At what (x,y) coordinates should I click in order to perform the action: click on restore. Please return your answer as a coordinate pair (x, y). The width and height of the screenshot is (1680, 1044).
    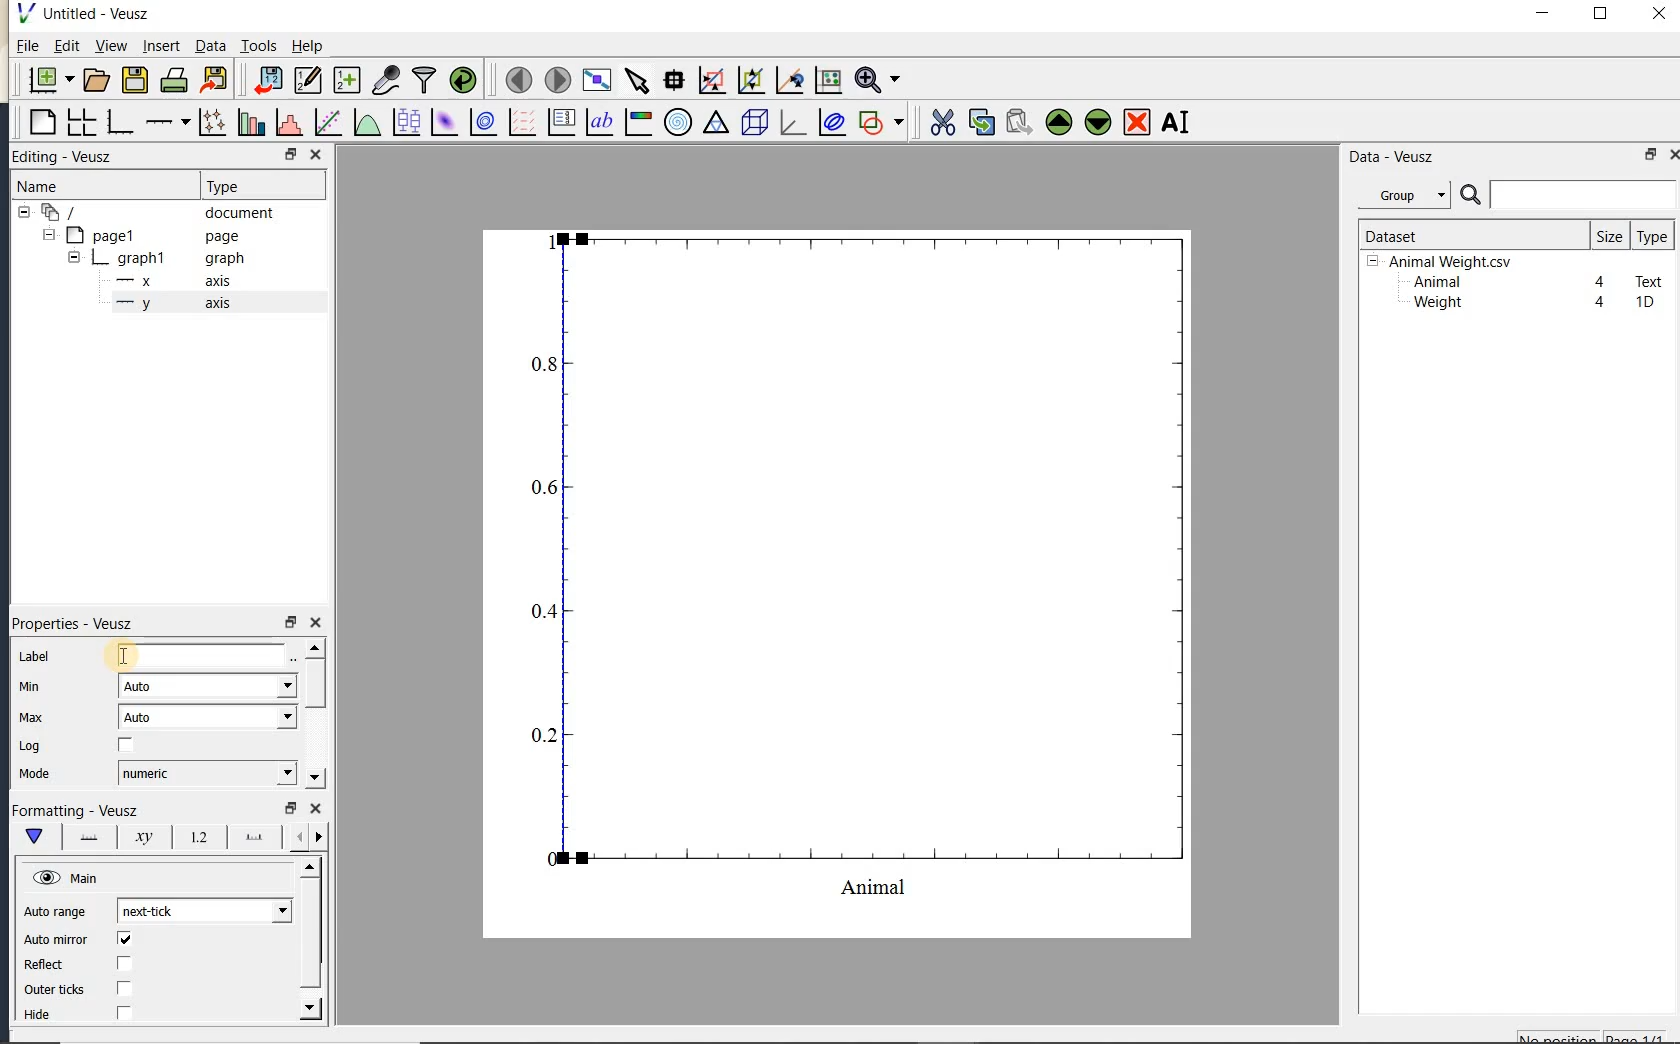
    Looking at the image, I should click on (289, 623).